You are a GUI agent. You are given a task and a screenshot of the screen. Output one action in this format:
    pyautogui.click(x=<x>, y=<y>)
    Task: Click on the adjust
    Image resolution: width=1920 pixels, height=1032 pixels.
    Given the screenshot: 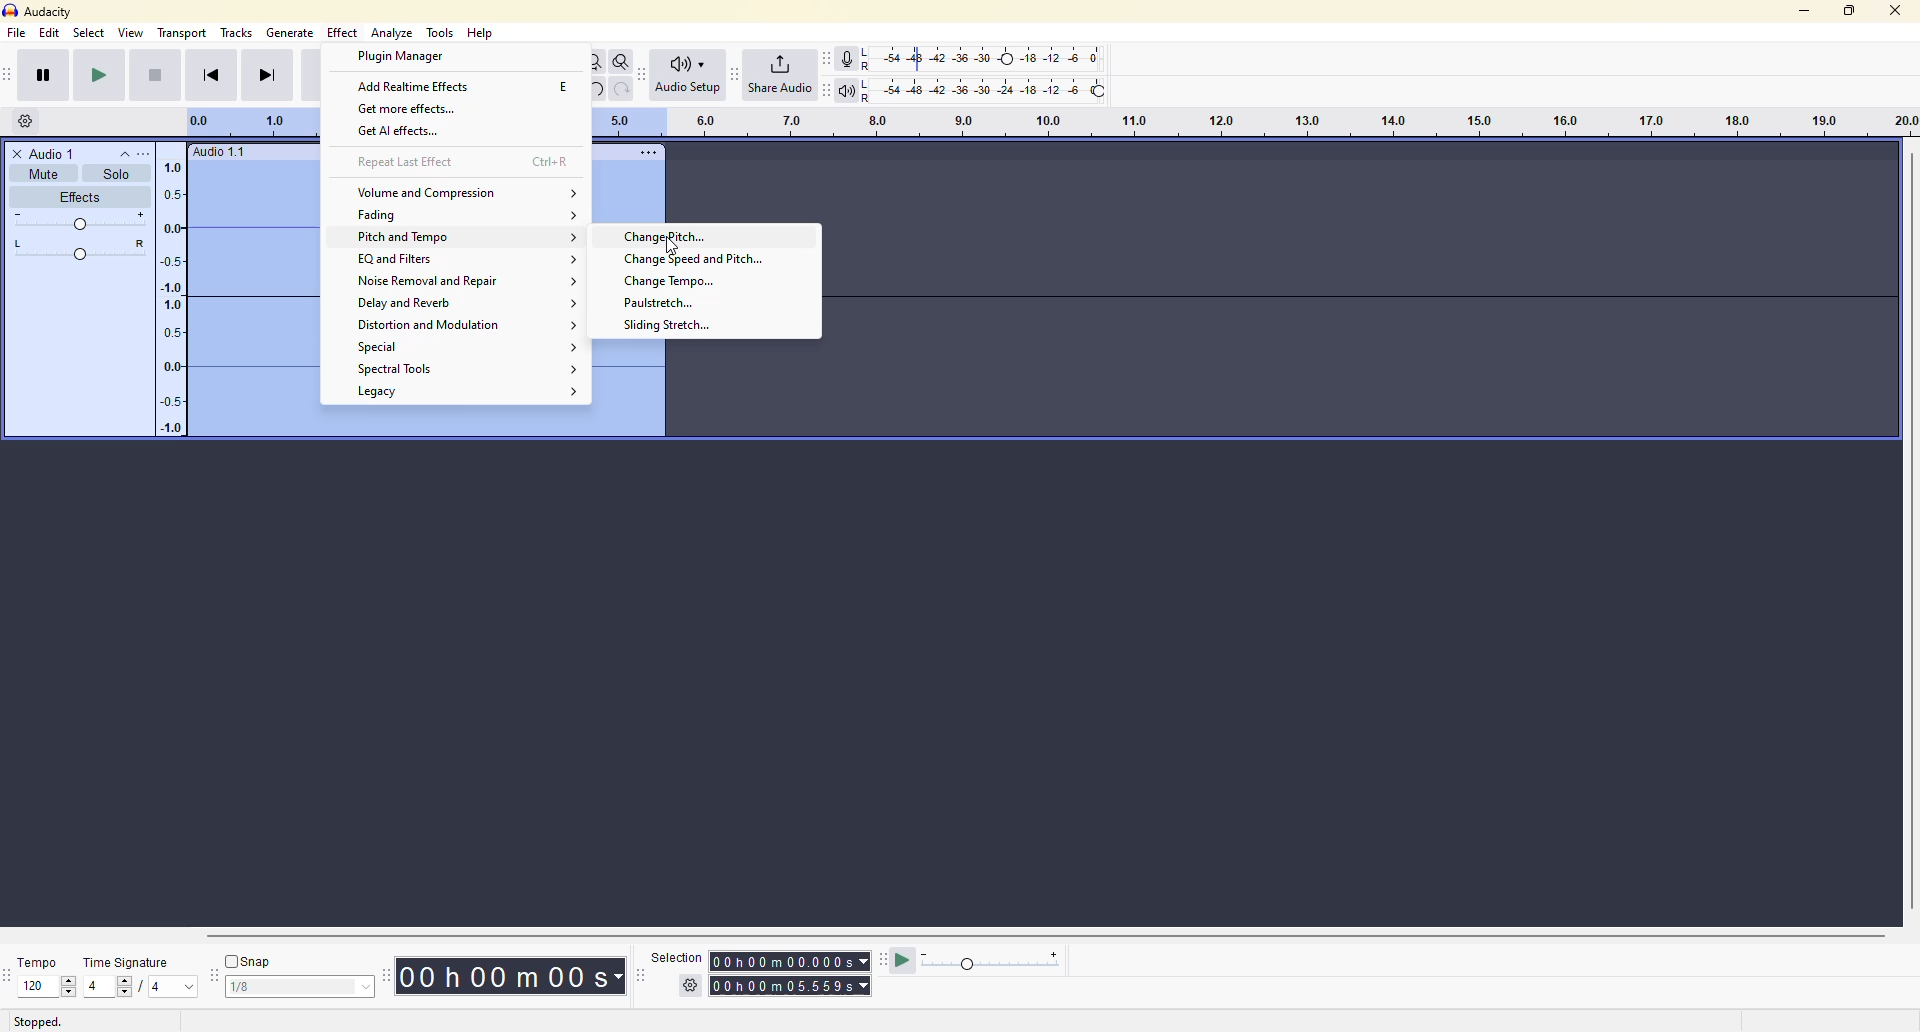 What is the action you would take?
    pyautogui.click(x=82, y=251)
    